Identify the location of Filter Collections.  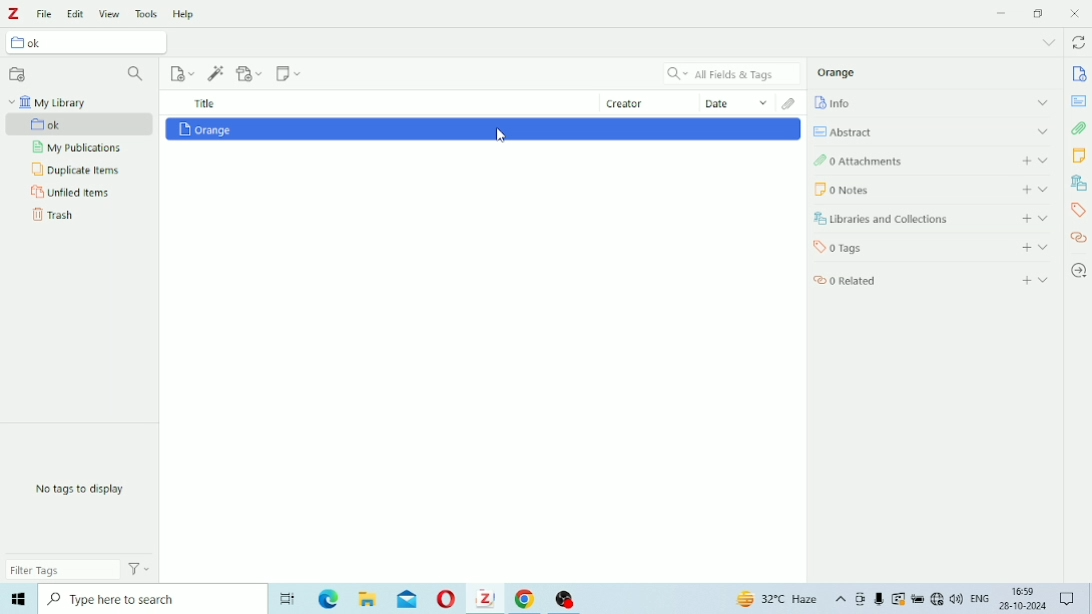
(137, 75).